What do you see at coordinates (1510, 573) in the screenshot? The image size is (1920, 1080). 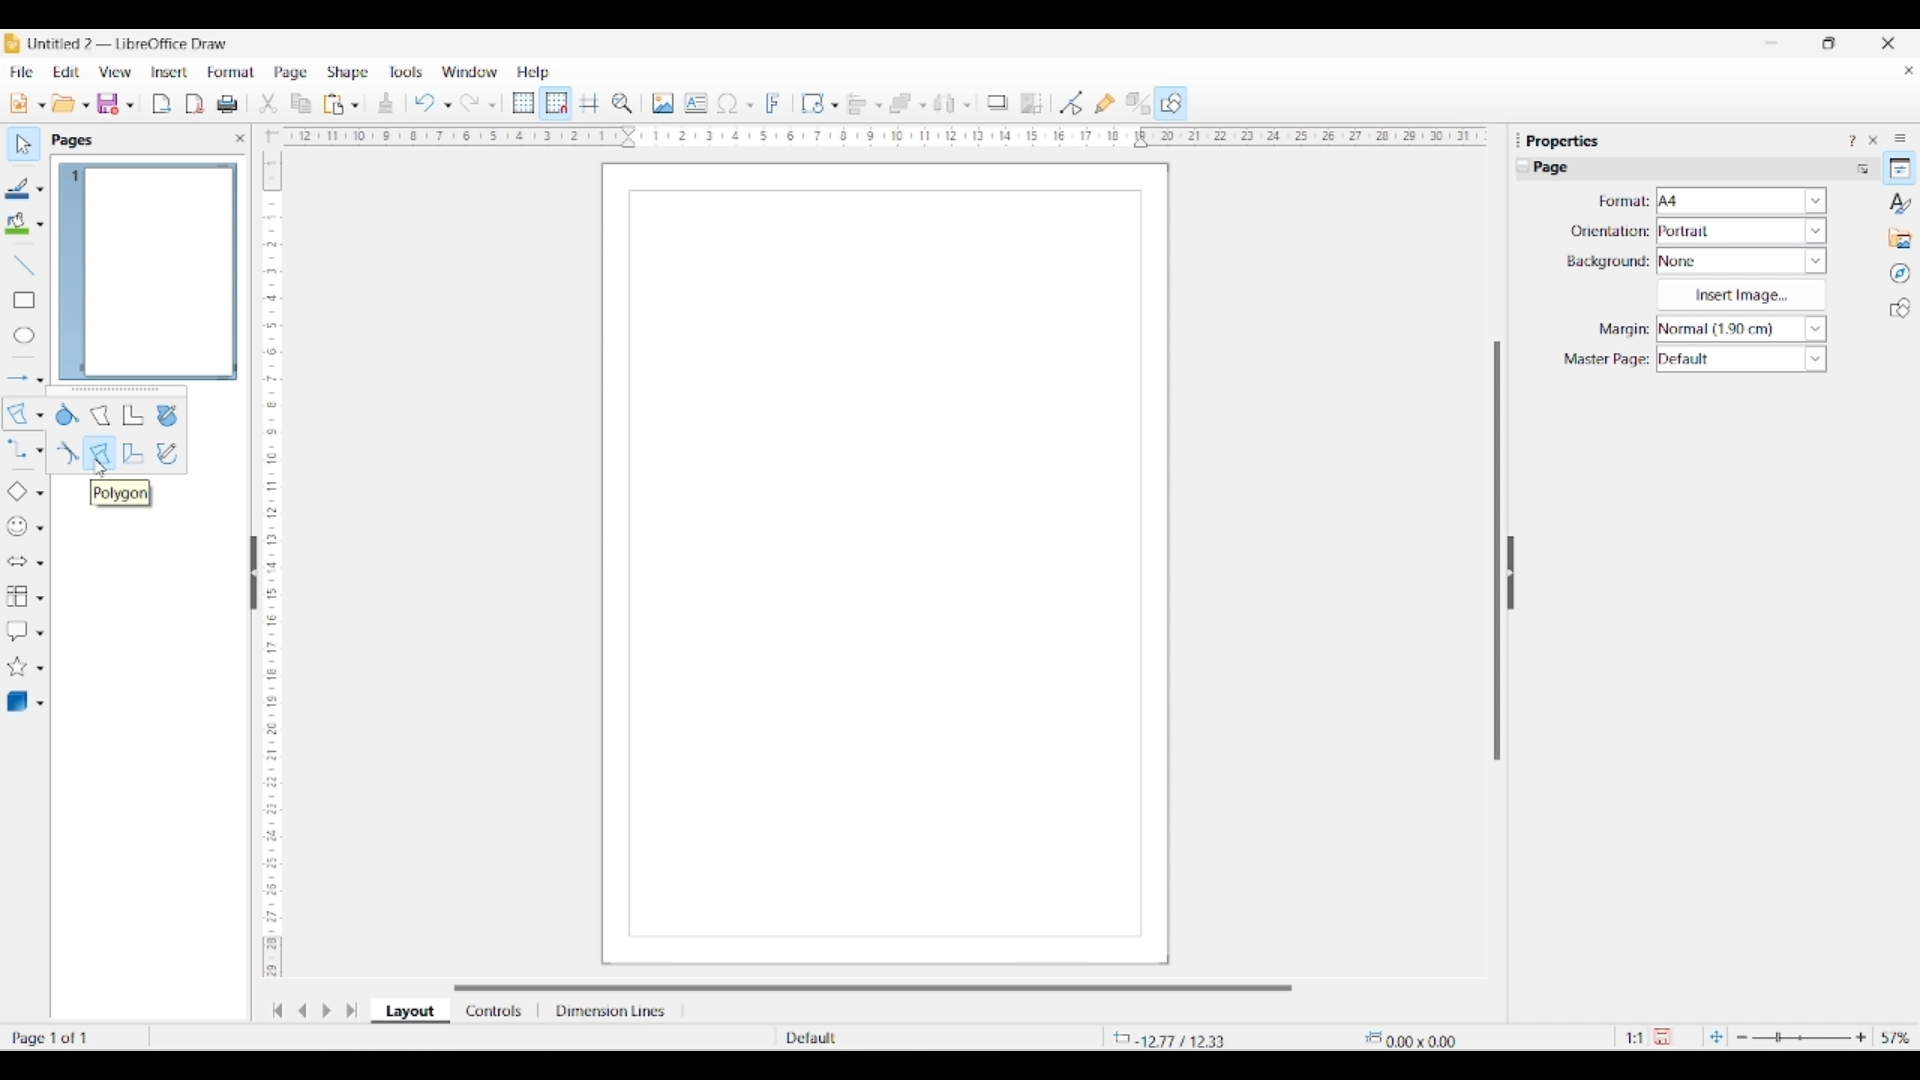 I see `Hide right sidebar` at bounding box center [1510, 573].